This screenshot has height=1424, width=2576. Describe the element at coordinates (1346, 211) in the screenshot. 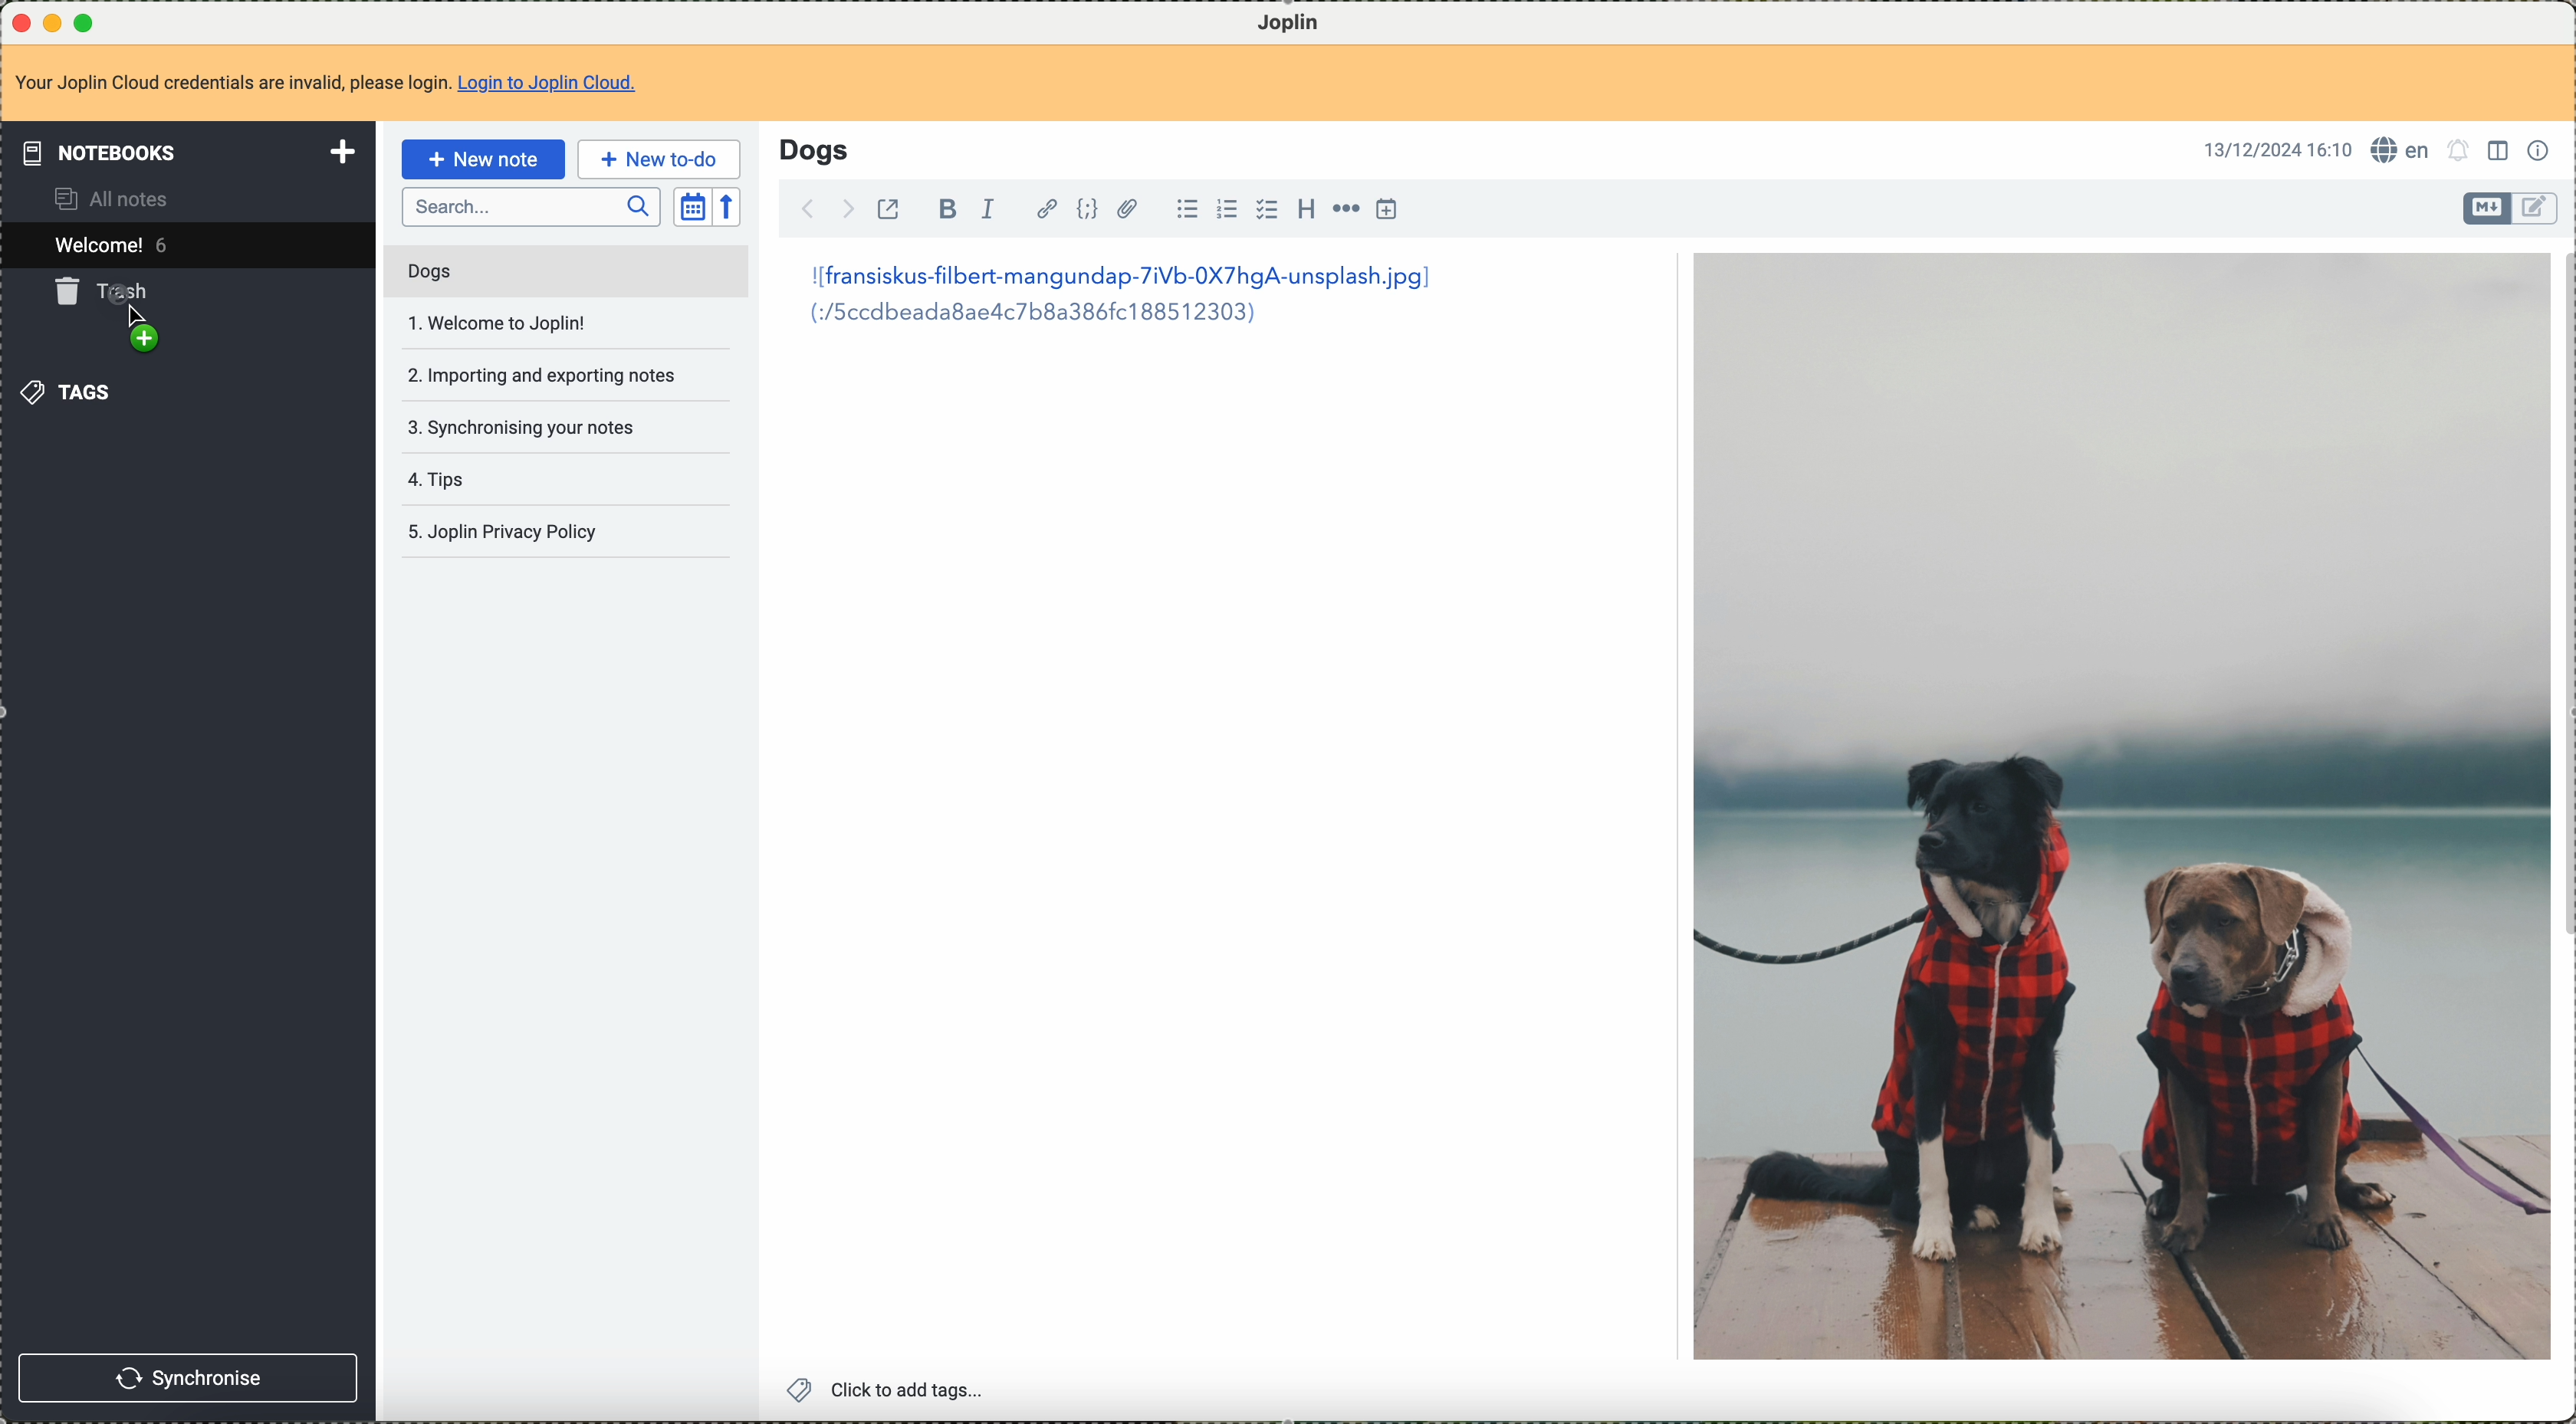

I see `horizontal rule` at that location.